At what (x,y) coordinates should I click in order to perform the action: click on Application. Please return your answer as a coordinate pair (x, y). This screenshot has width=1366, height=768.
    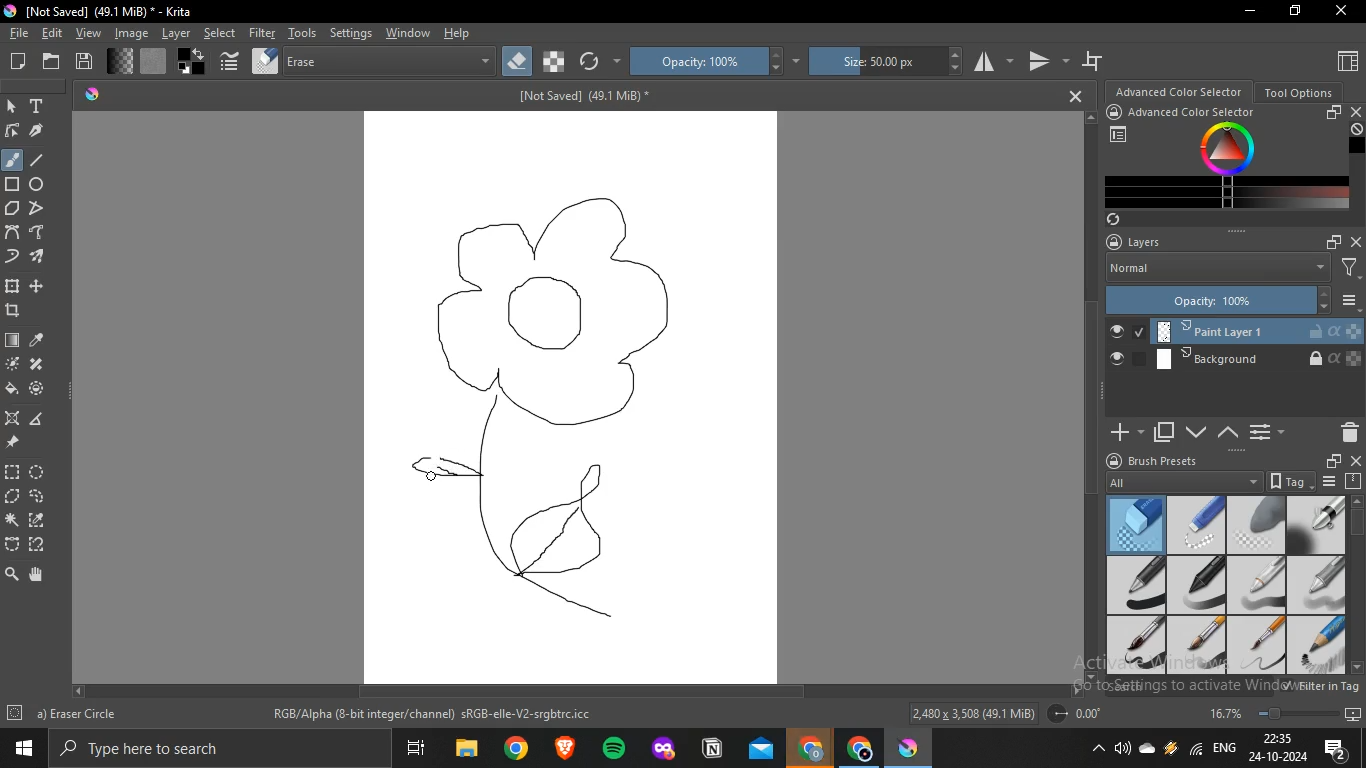
    Looking at the image, I should click on (566, 747).